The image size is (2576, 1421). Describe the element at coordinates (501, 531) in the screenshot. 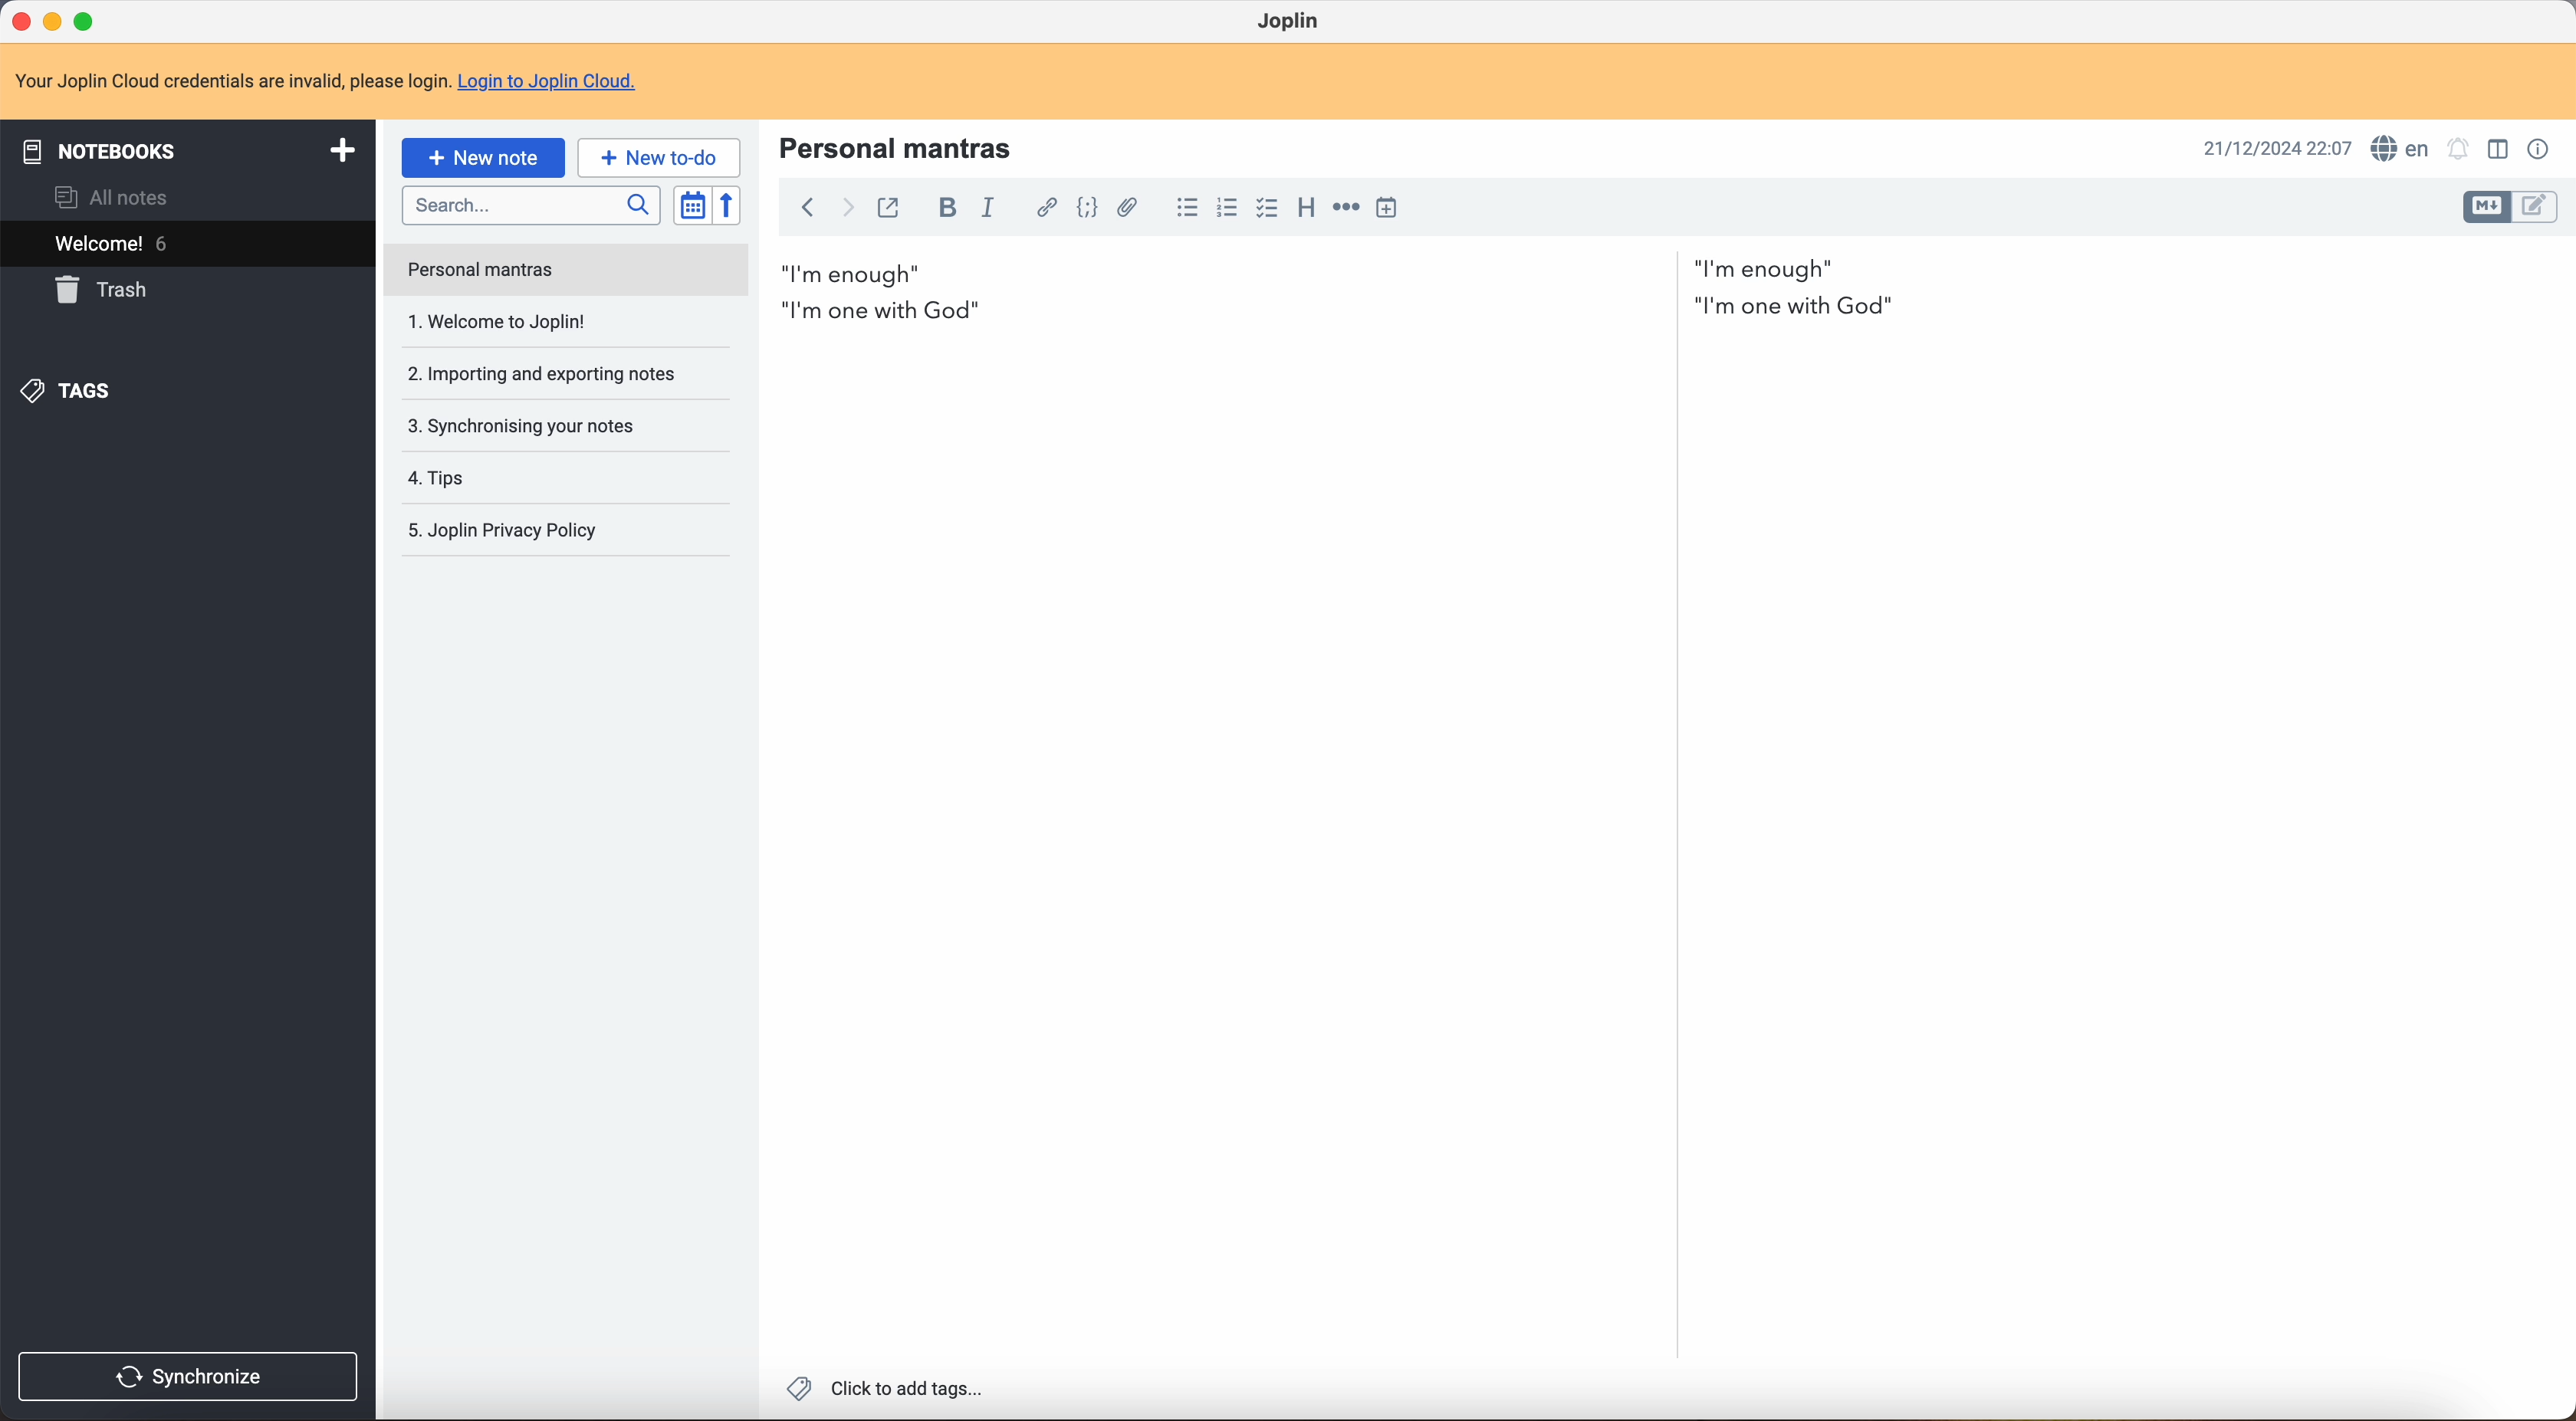

I see `Joplin privacy p olicy` at that location.